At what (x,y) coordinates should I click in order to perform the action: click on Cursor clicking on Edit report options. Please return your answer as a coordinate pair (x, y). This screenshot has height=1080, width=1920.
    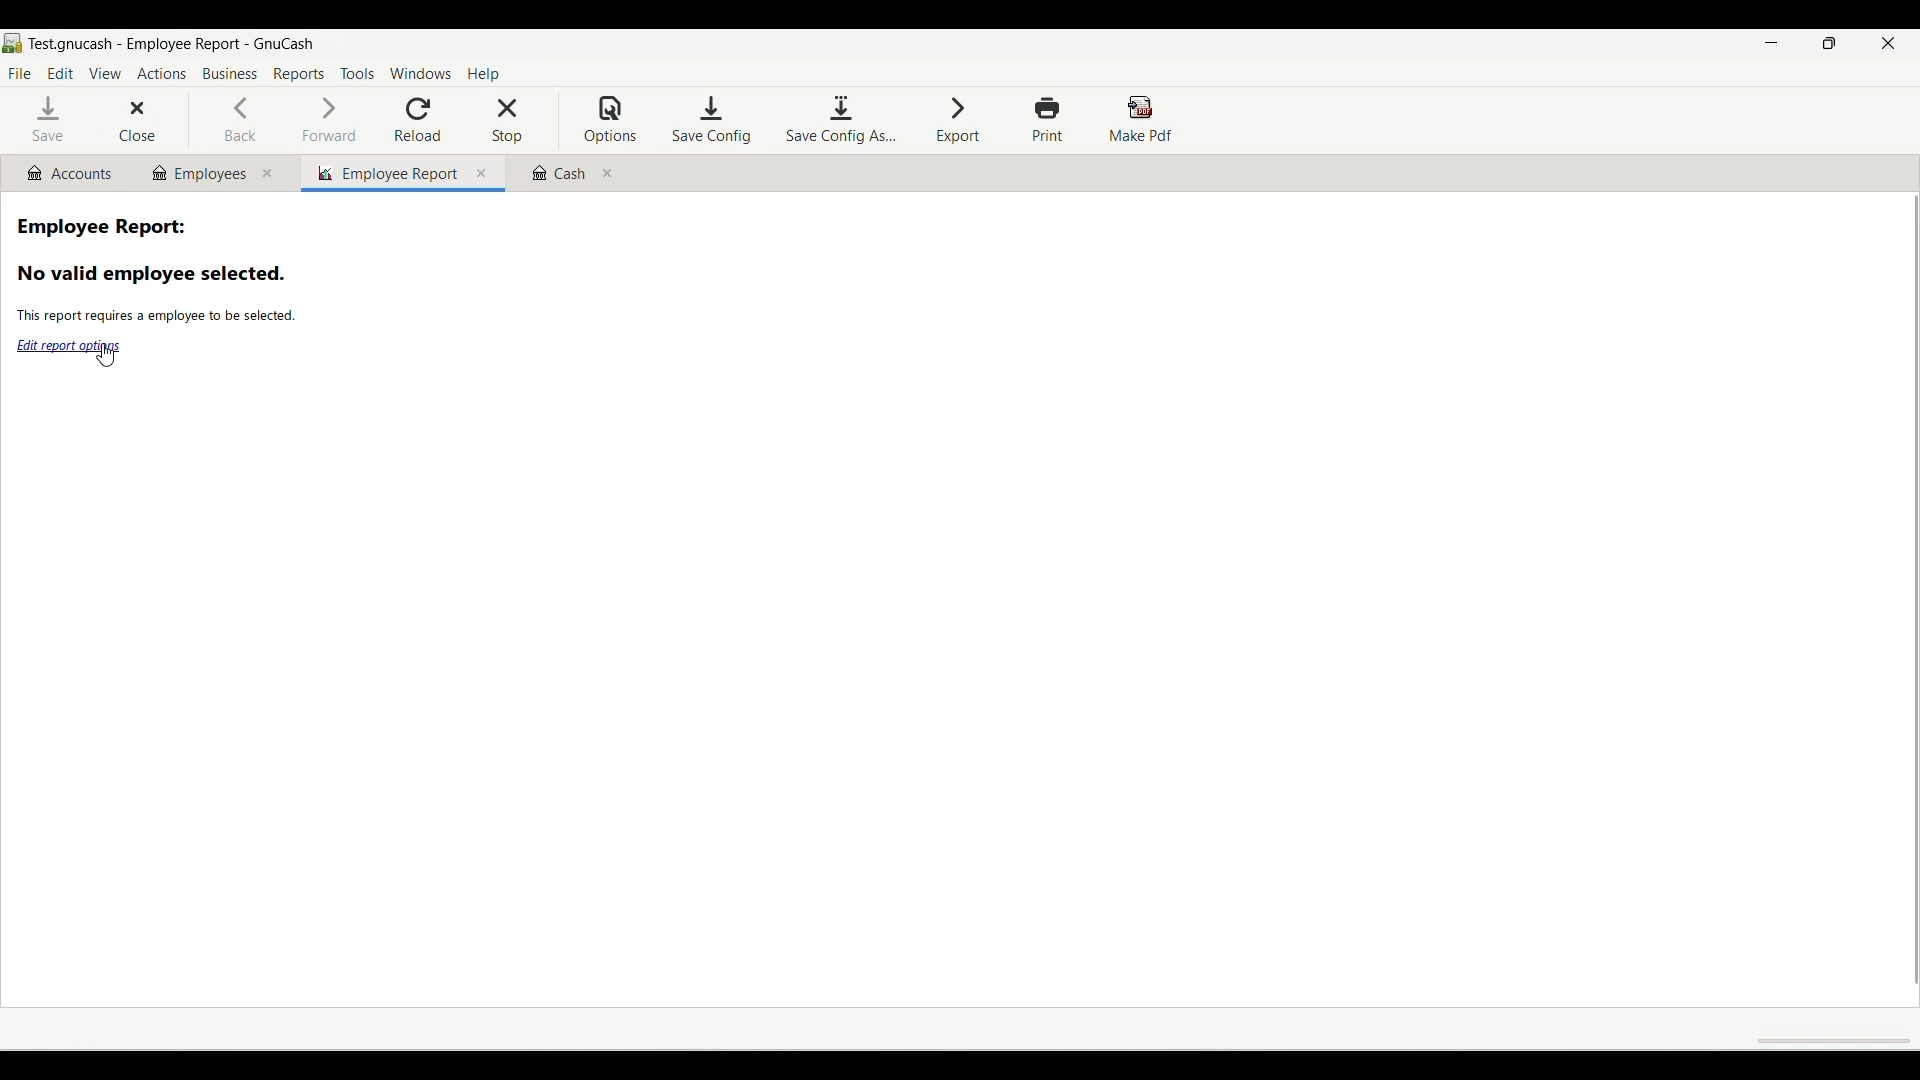
    Looking at the image, I should click on (108, 356).